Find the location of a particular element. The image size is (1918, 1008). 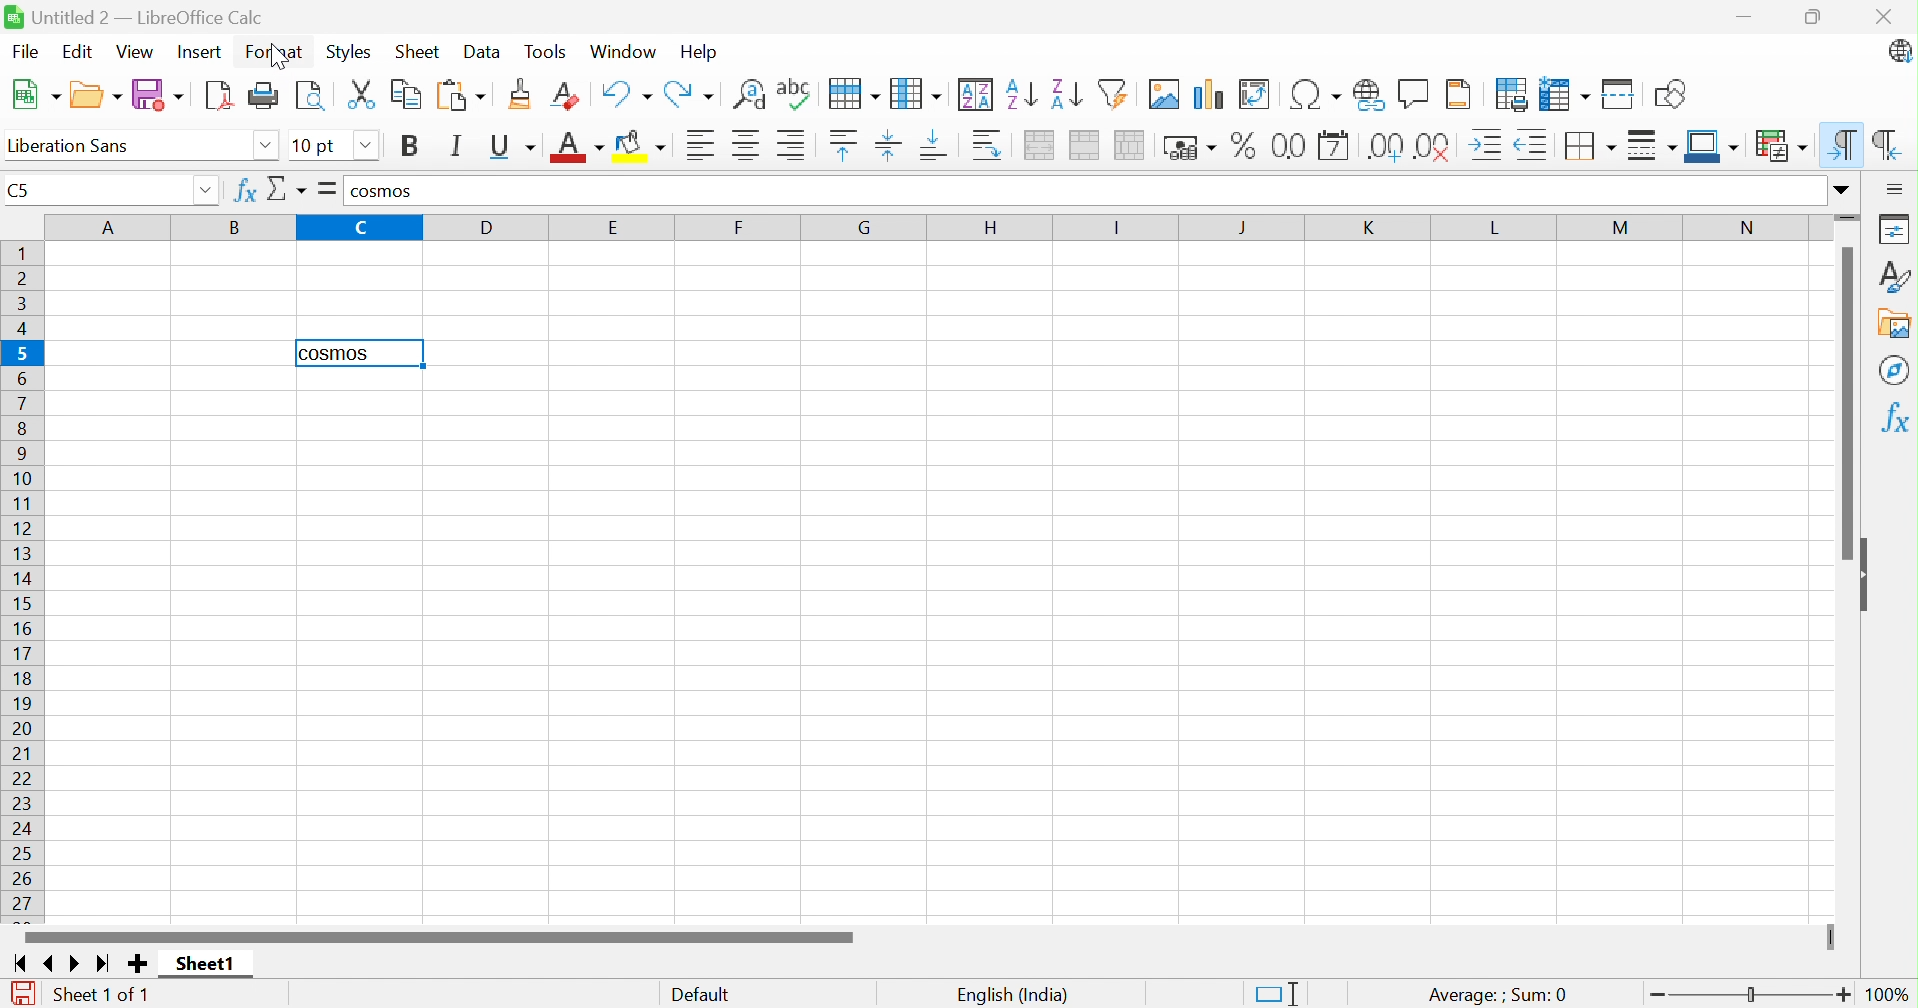

Font size is located at coordinates (319, 147).